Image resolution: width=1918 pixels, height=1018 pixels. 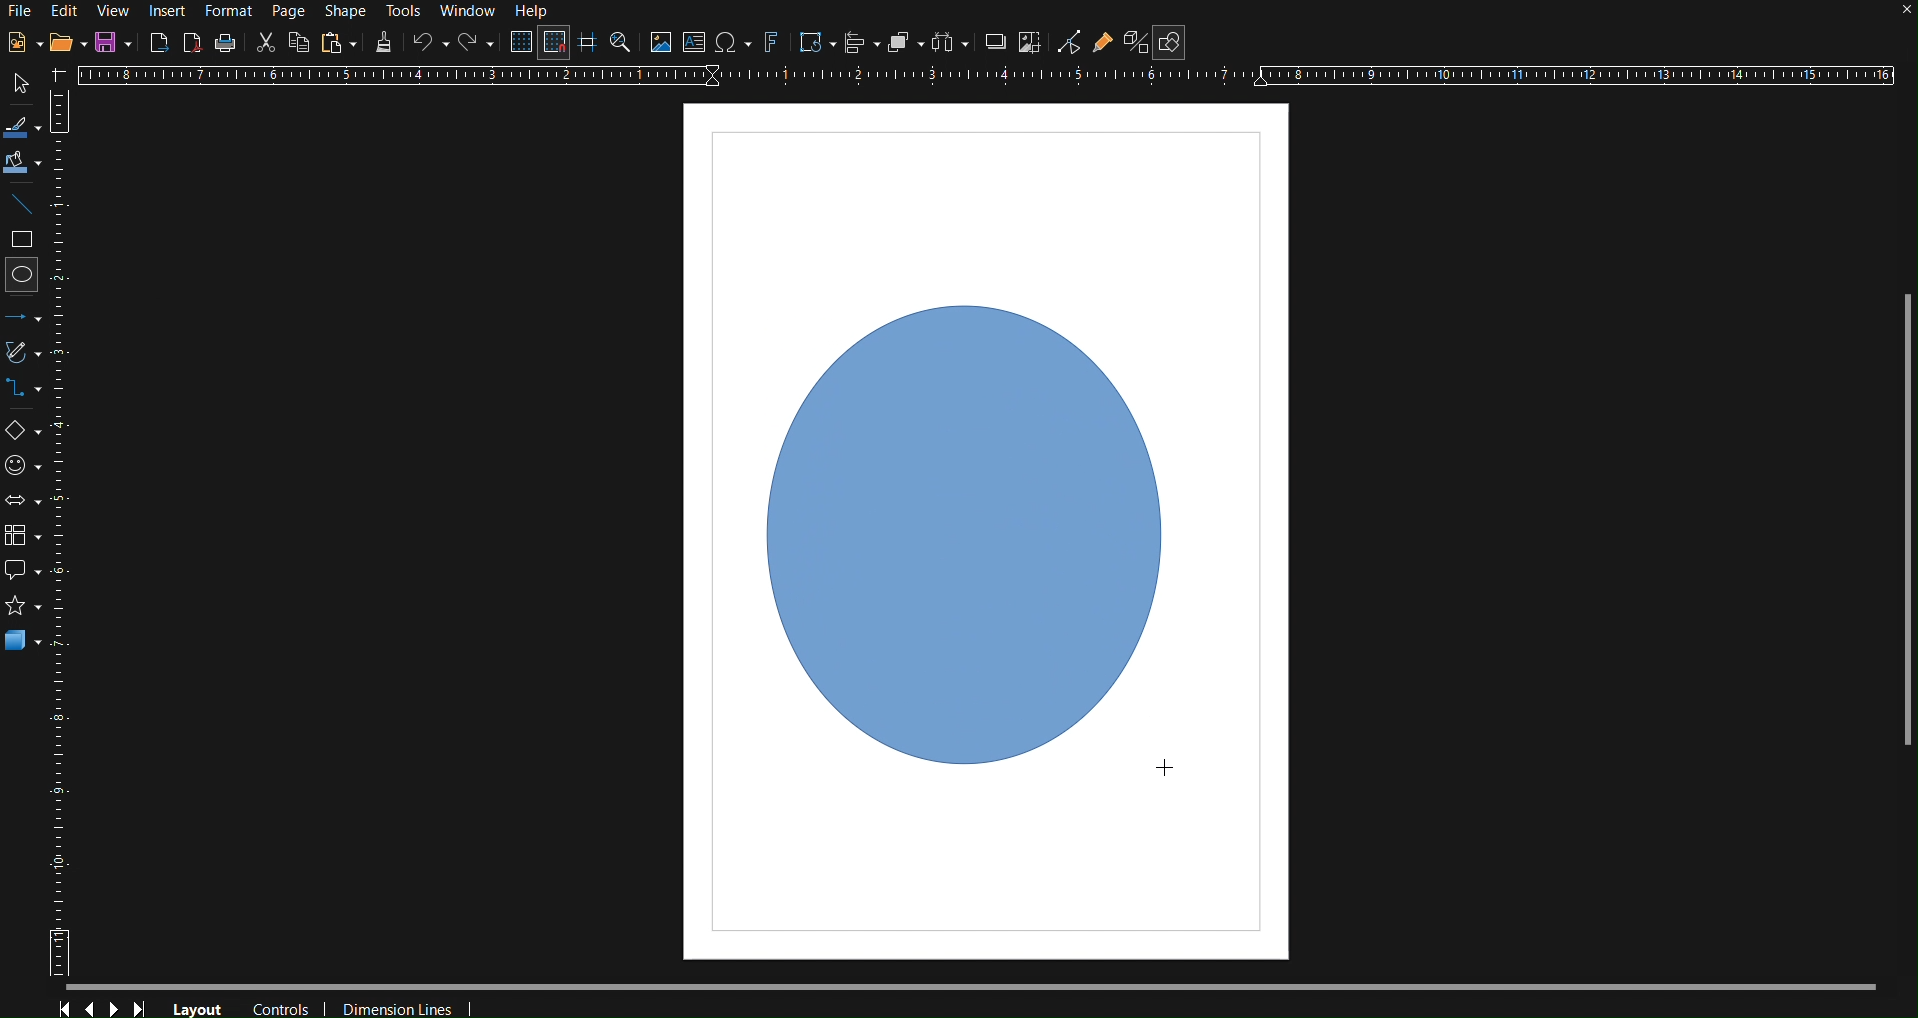 What do you see at coordinates (861, 44) in the screenshot?
I see `Align Objects` at bounding box center [861, 44].